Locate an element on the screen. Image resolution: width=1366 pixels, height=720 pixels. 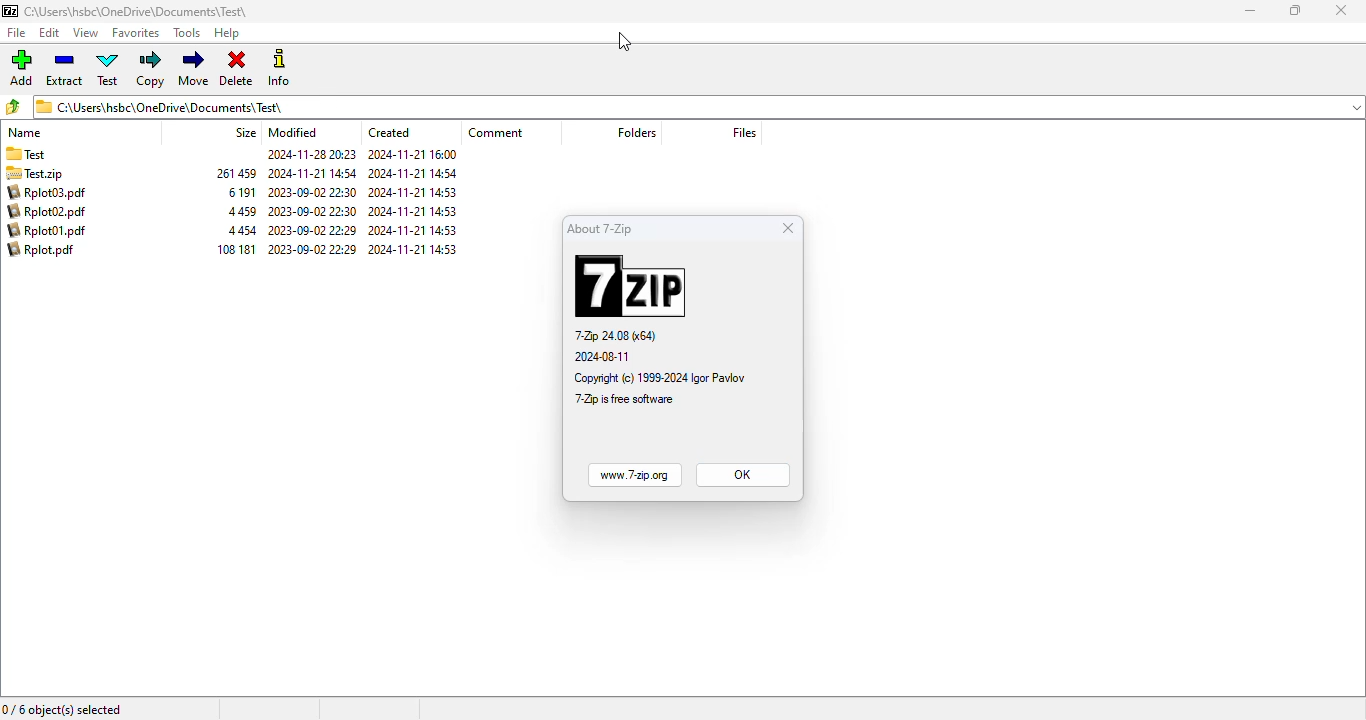
108 181 is located at coordinates (236, 249).